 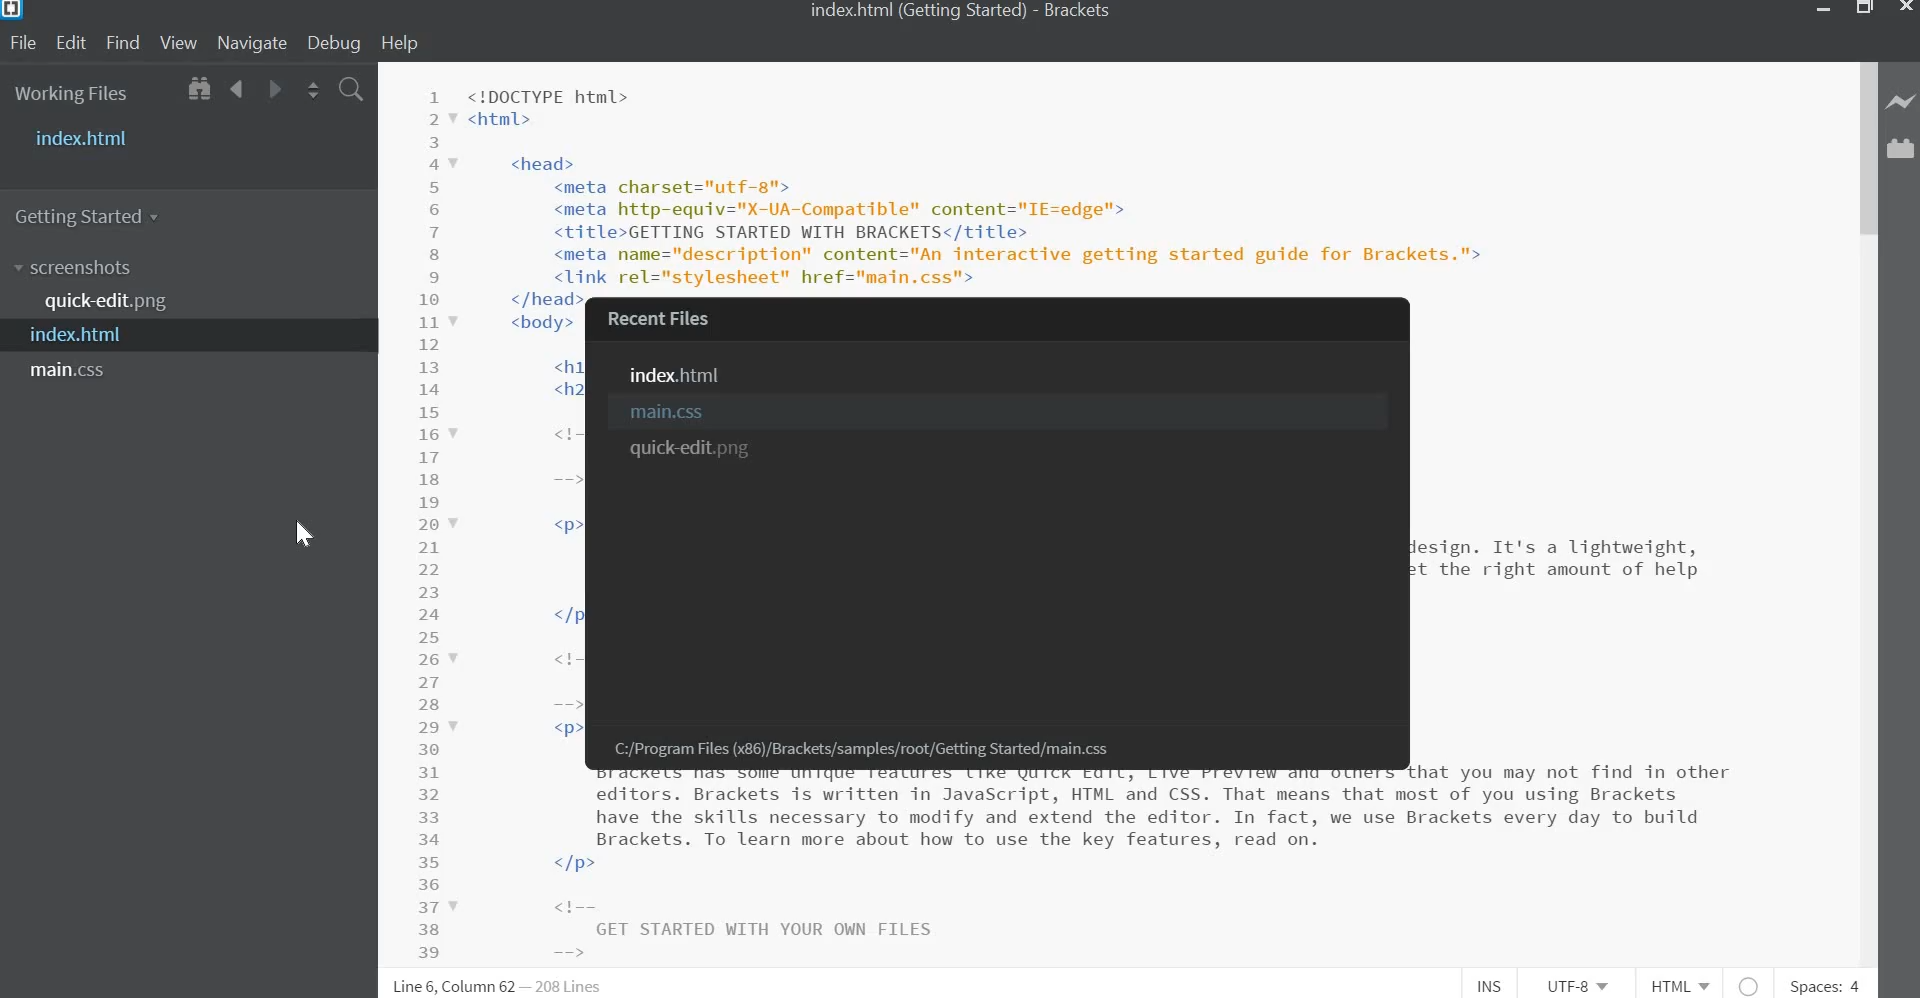 I want to click on Editor Area, so click(x=1112, y=178).